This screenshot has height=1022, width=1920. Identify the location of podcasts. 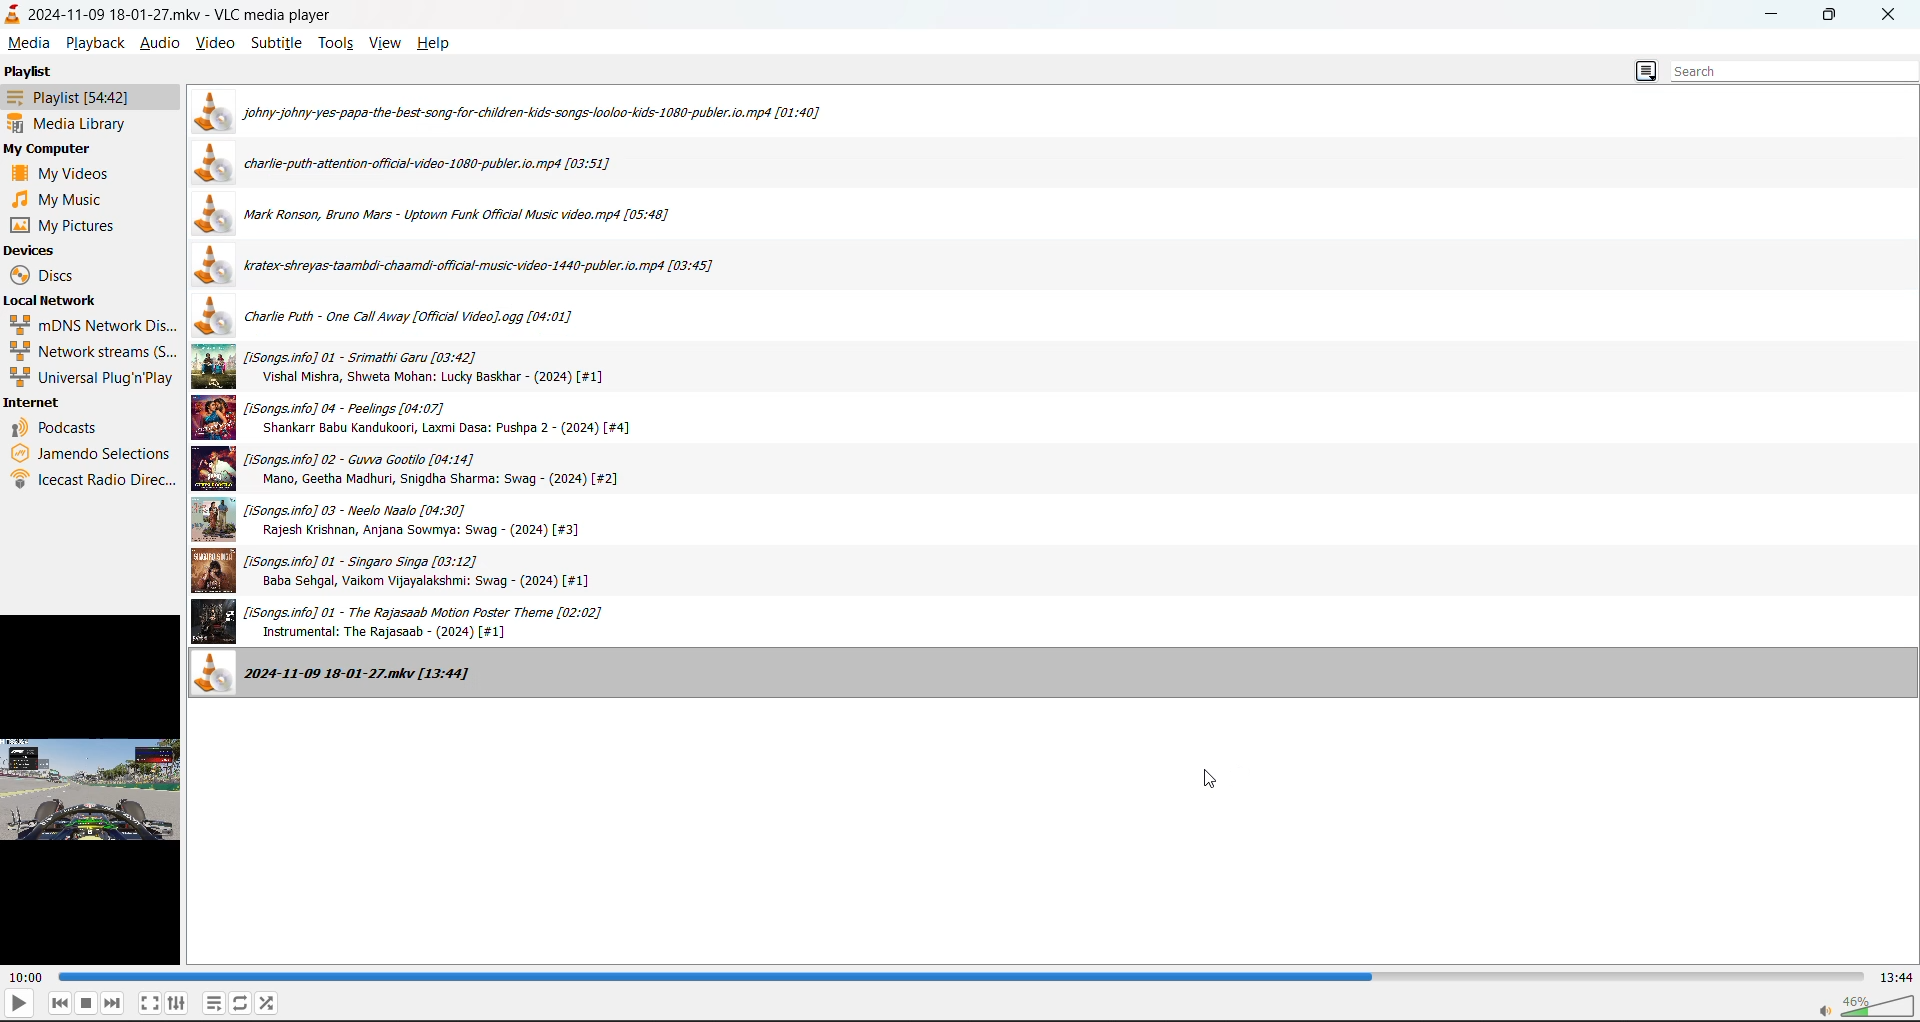
(60, 428).